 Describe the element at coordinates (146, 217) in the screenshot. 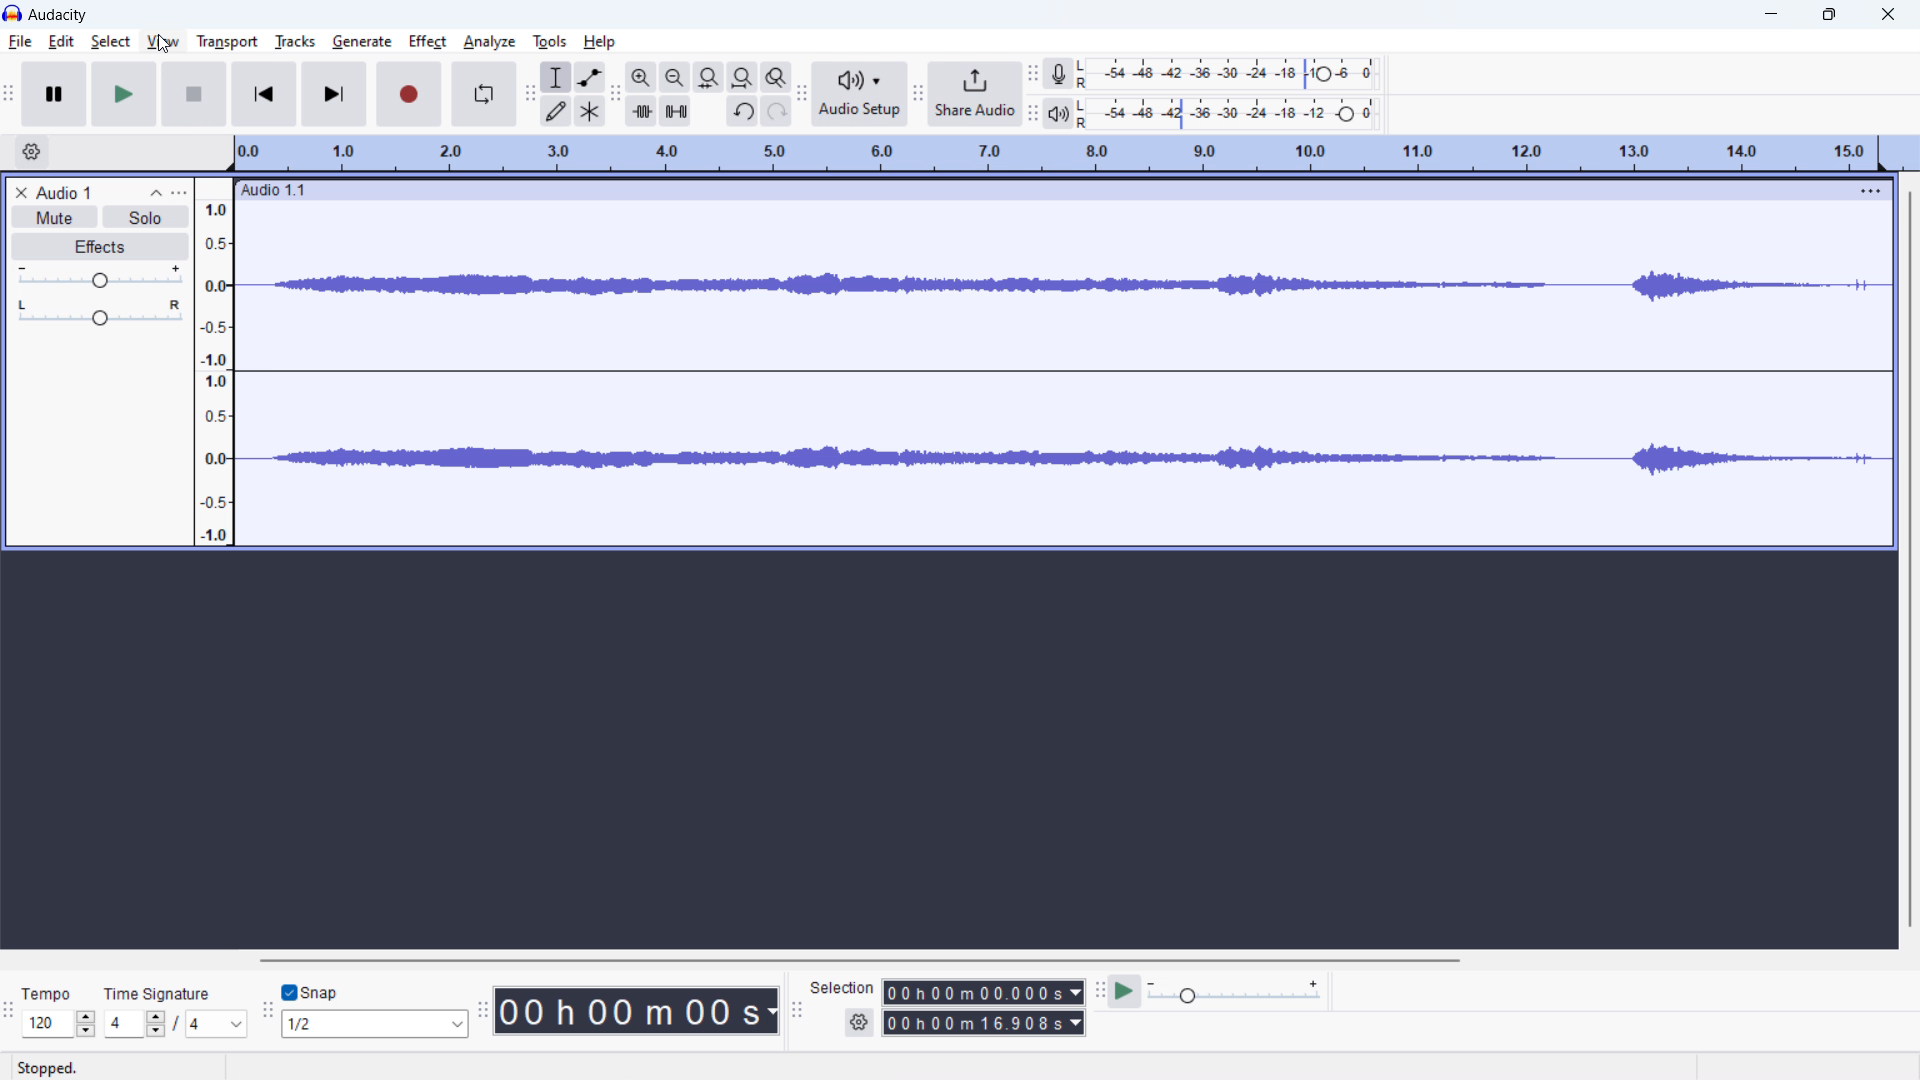

I see `solo` at that location.